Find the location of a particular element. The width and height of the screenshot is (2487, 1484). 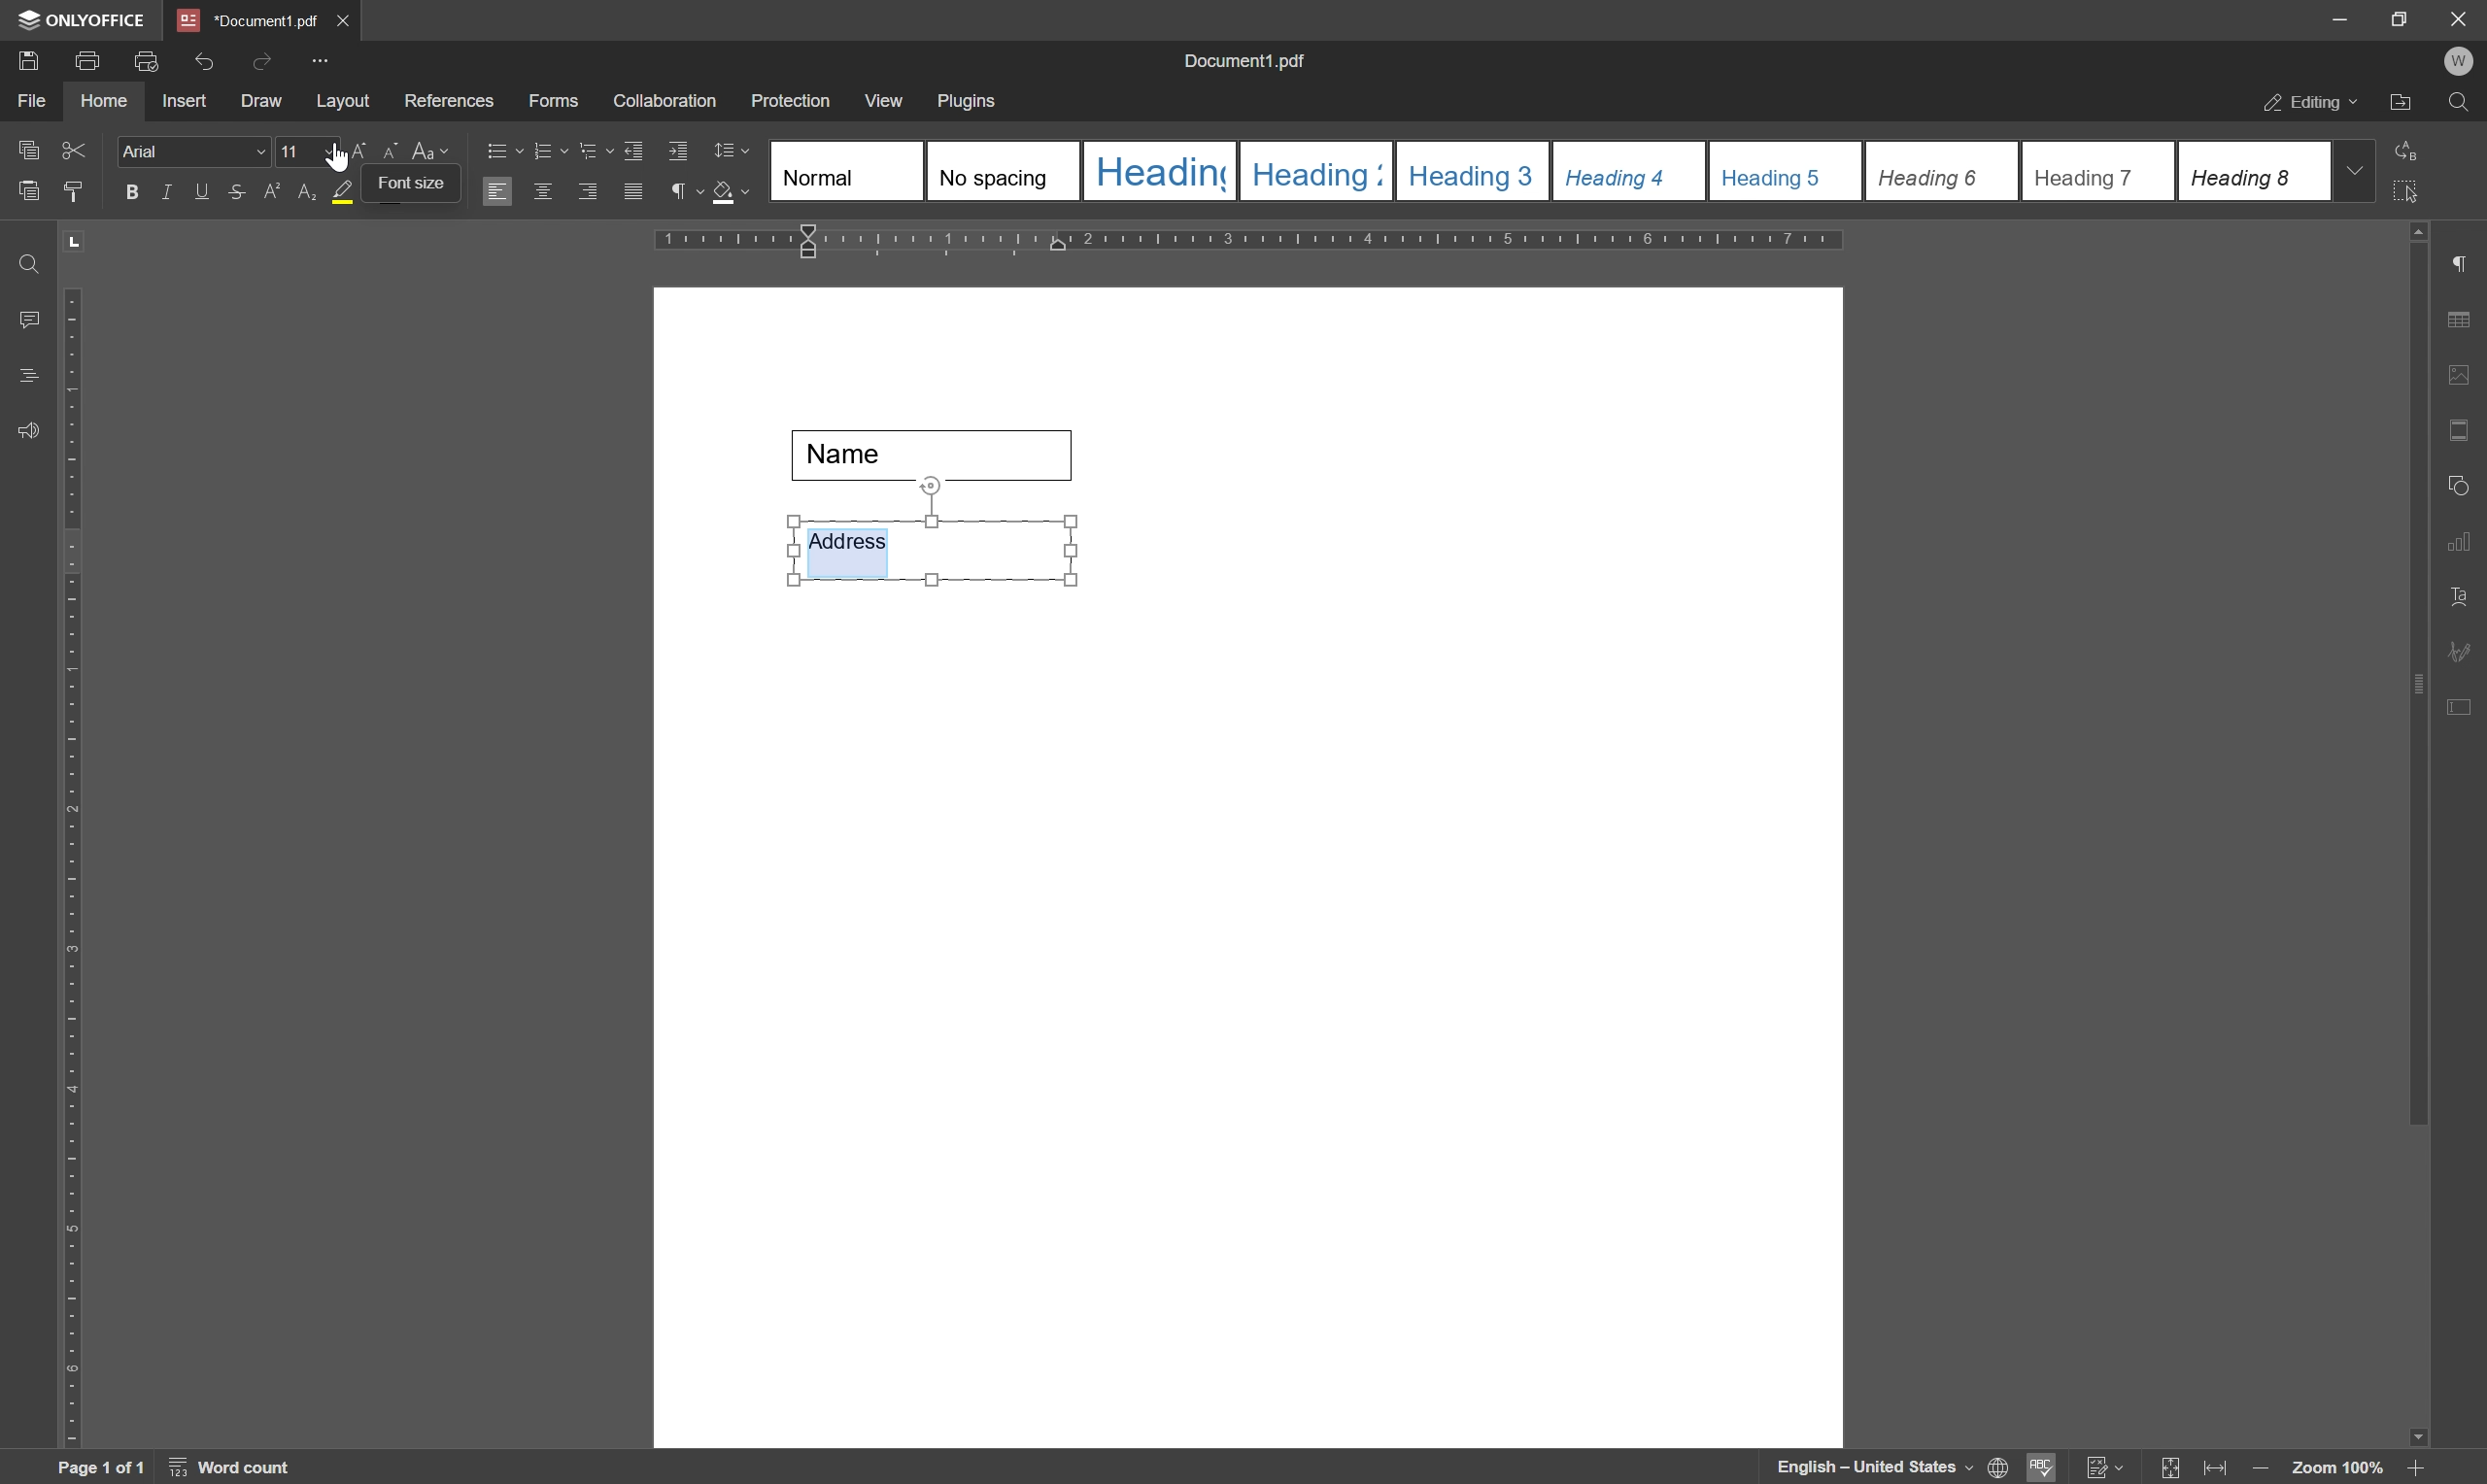

view is located at coordinates (886, 101).